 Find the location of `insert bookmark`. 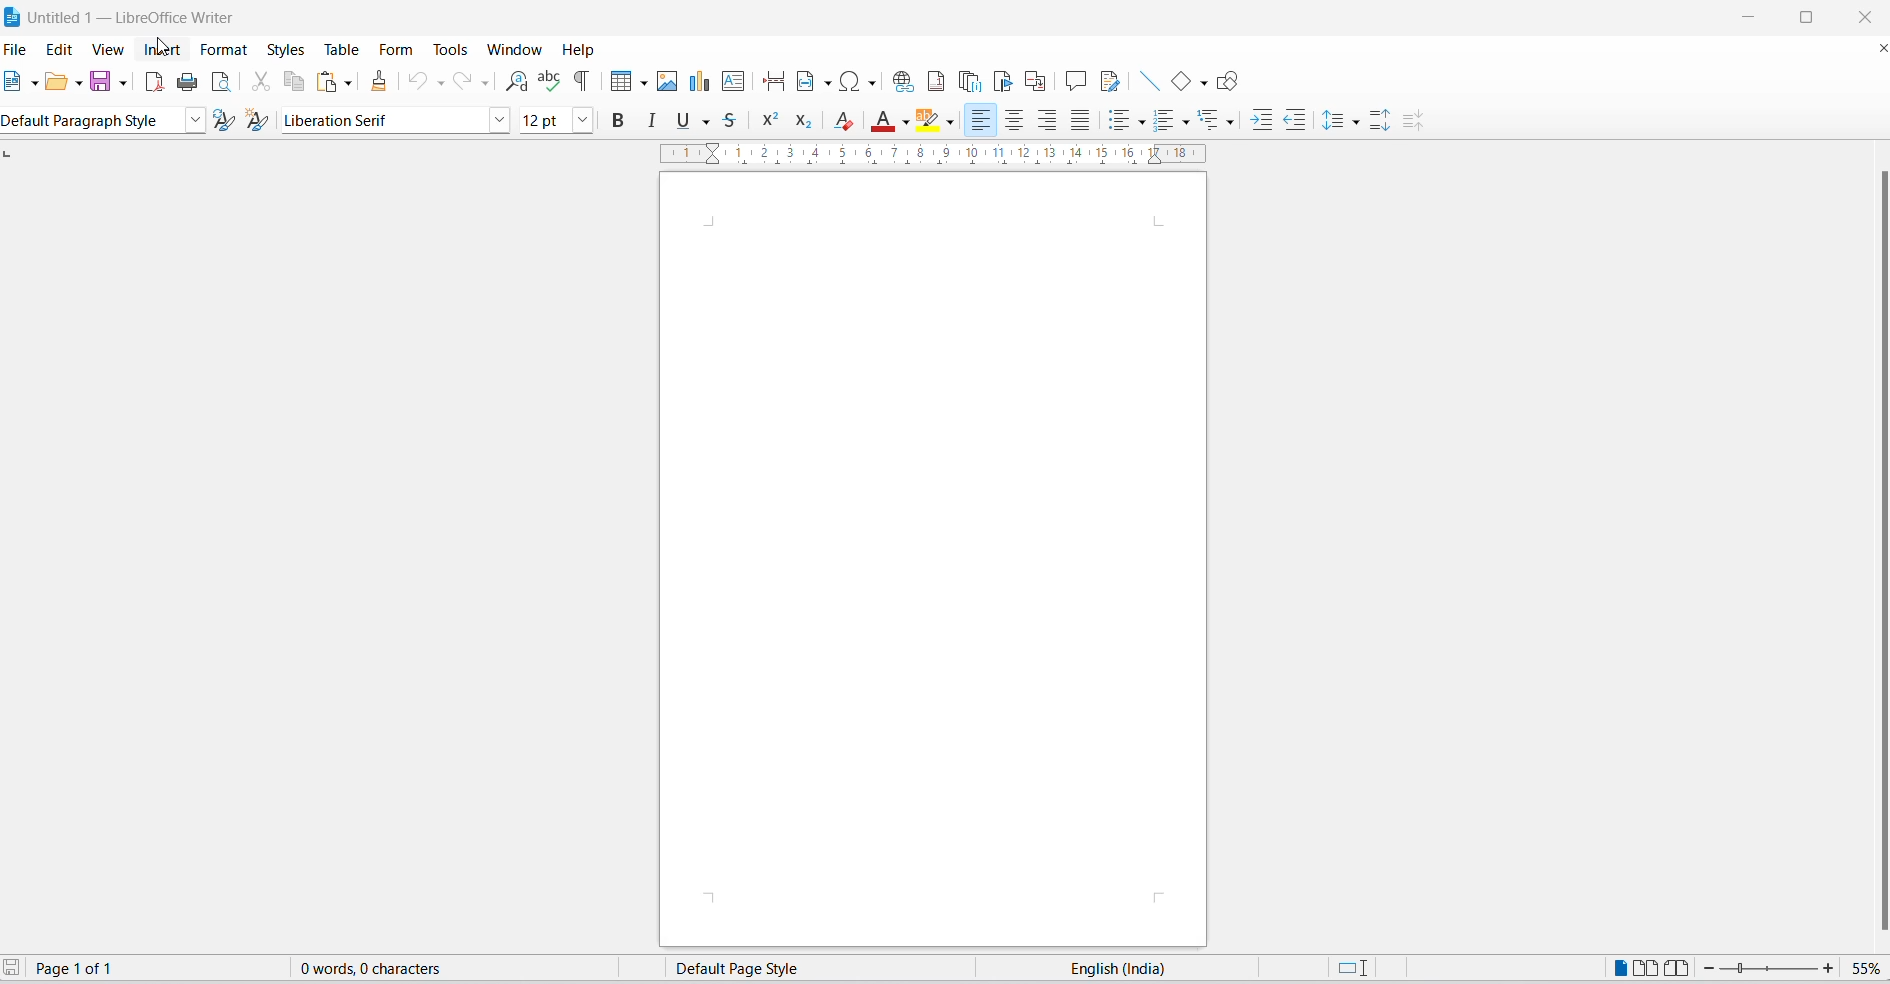

insert bookmark is located at coordinates (1001, 81).